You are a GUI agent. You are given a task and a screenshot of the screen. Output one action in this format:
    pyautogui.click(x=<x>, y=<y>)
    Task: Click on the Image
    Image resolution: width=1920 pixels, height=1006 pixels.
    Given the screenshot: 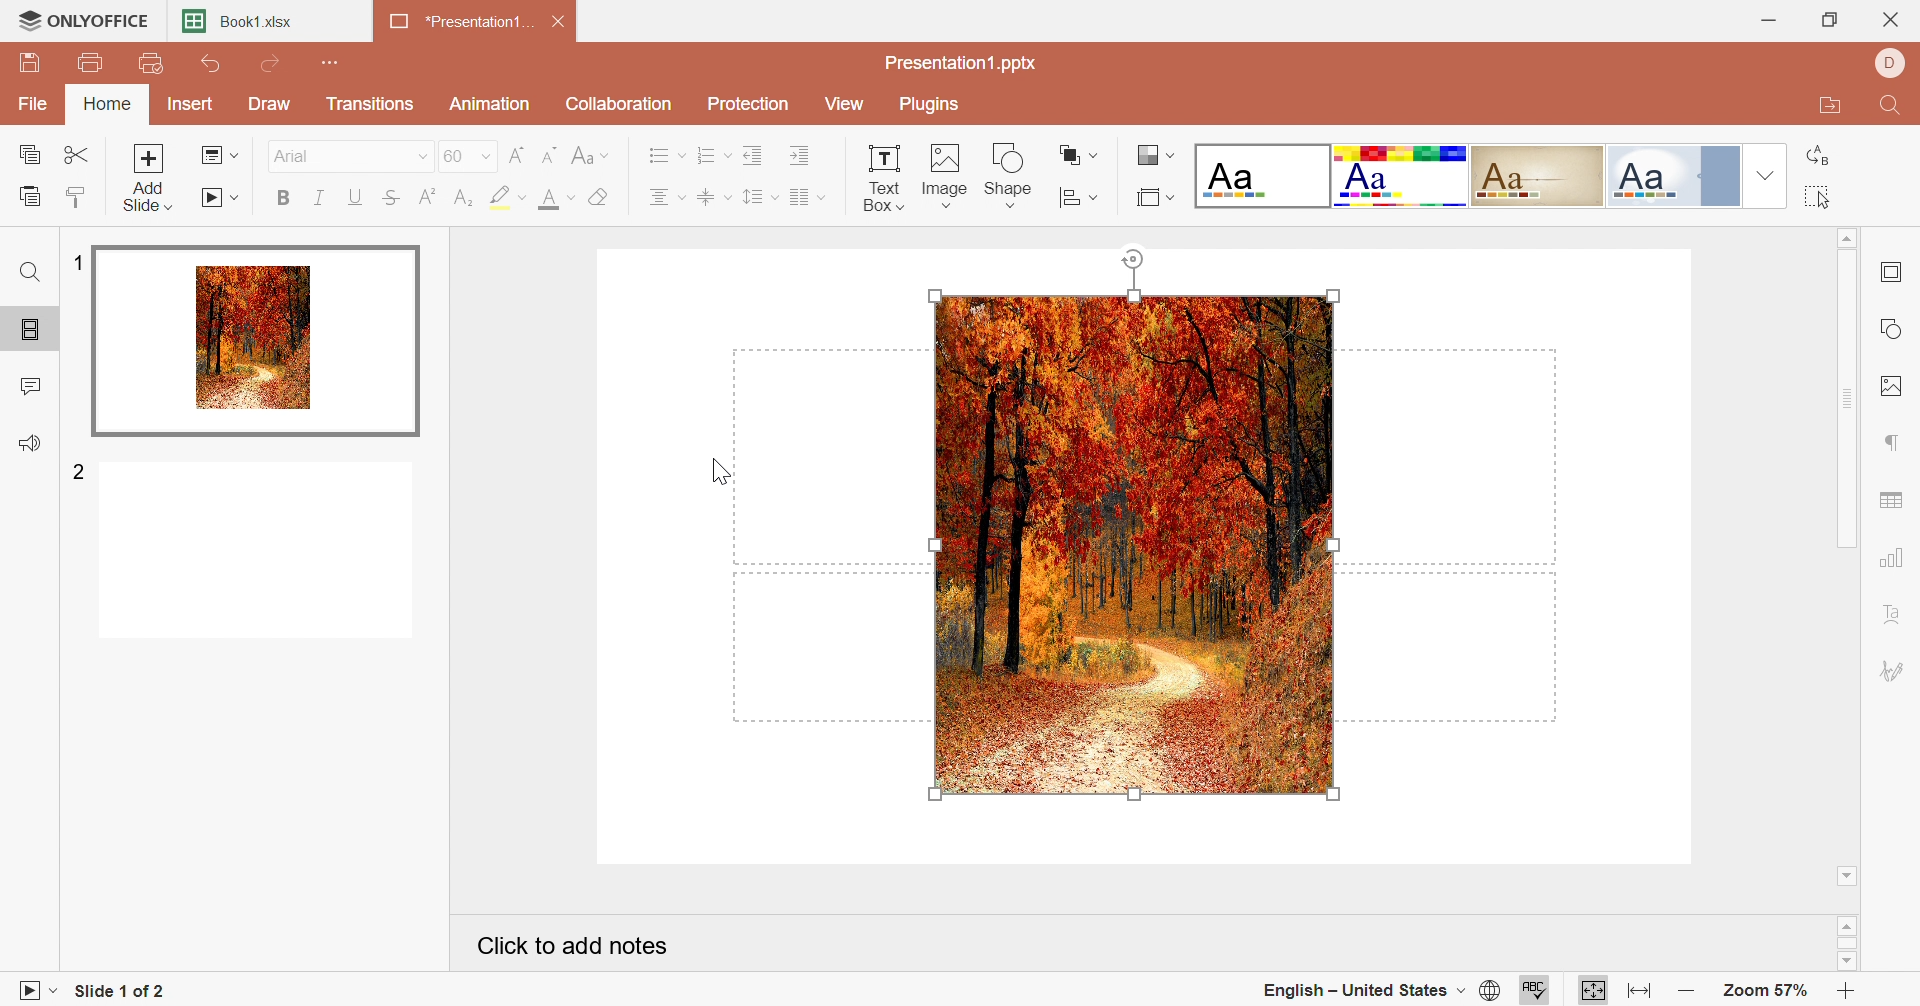 What is the action you would take?
    pyautogui.click(x=1133, y=544)
    